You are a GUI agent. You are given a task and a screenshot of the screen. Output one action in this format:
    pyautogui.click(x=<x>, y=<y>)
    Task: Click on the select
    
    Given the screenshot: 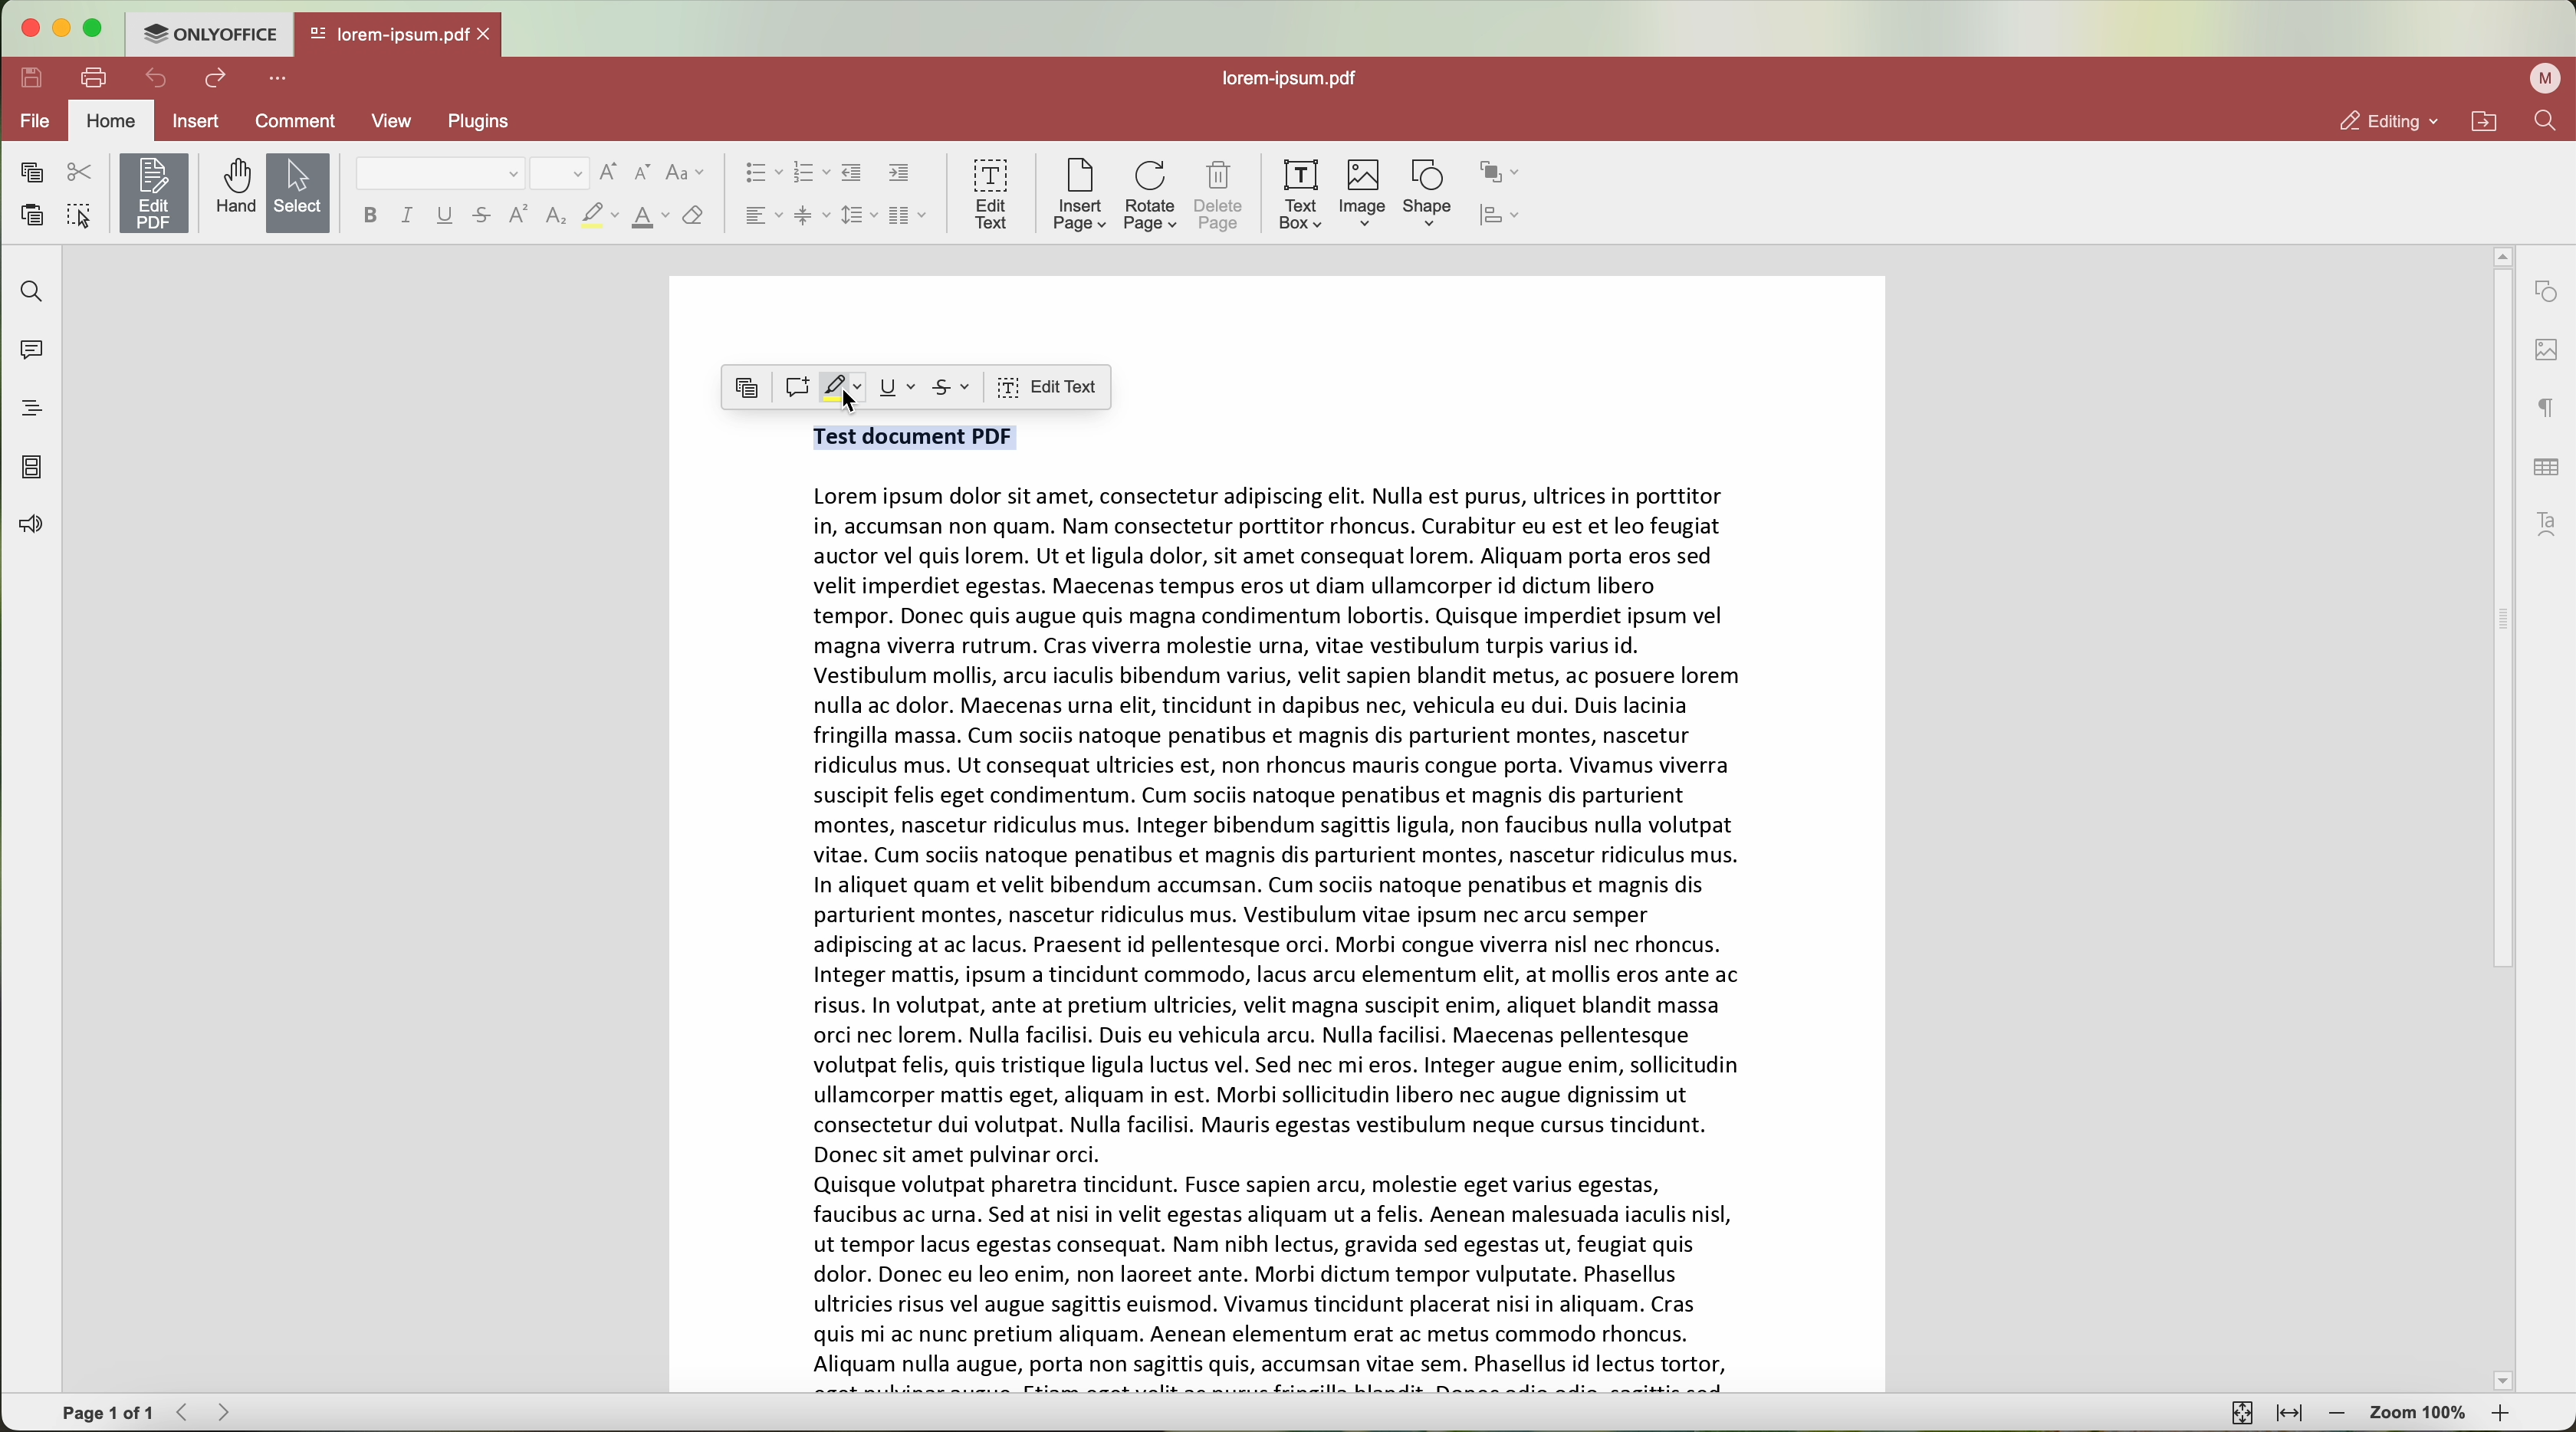 What is the action you would take?
    pyautogui.click(x=298, y=192)
    